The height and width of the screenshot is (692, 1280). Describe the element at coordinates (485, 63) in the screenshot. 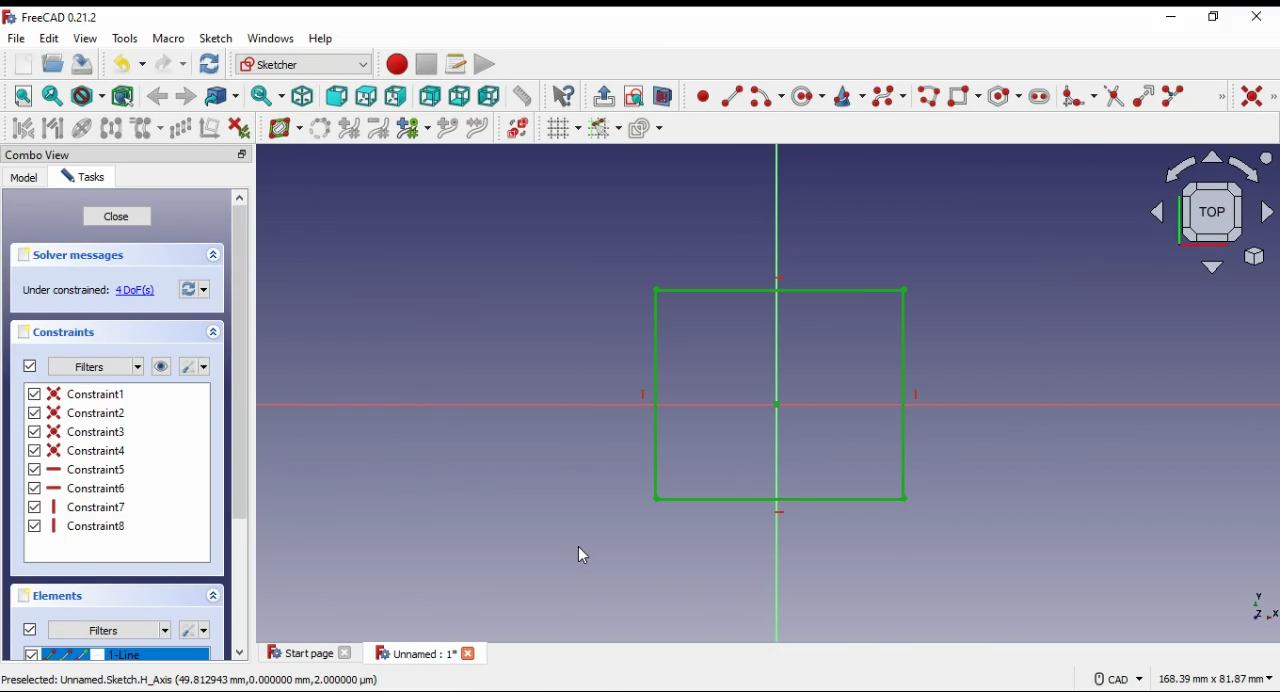

I see `execute macro` at that location.